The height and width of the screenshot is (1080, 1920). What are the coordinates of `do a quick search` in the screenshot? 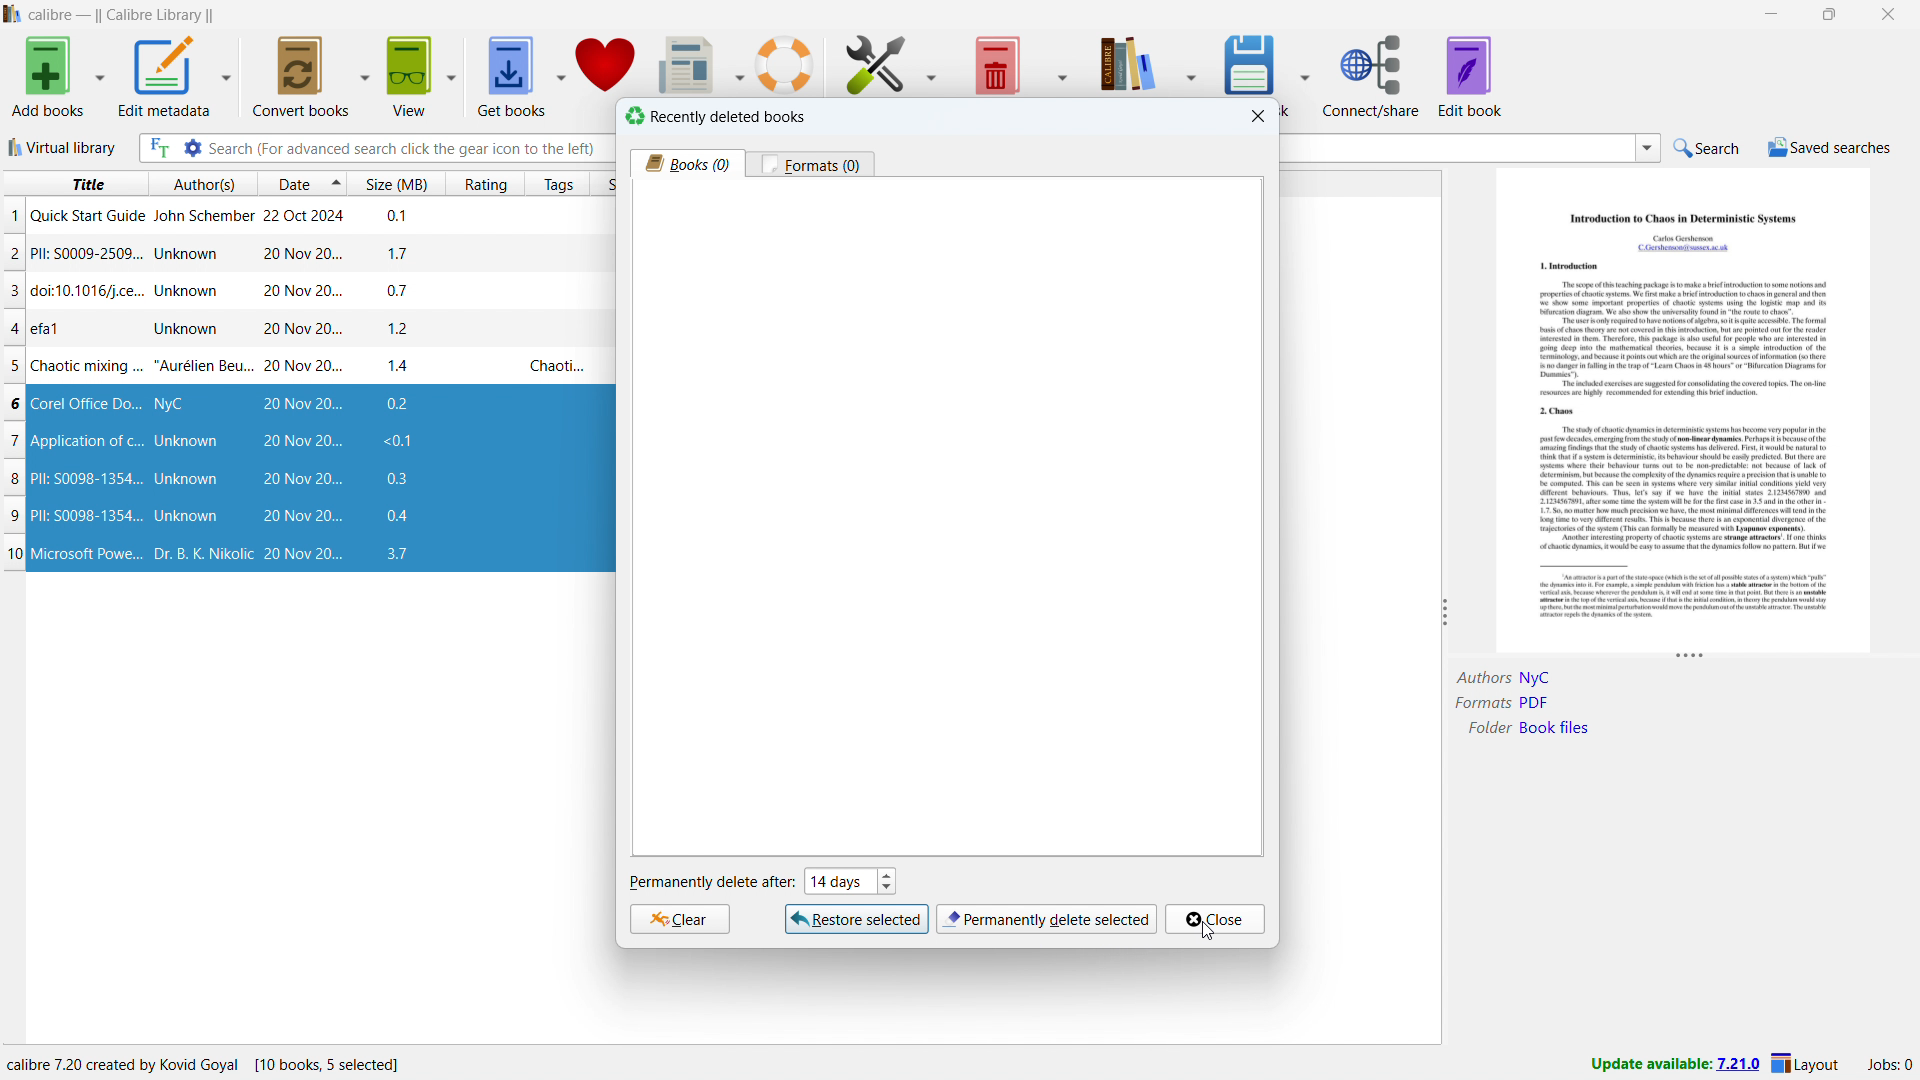 It's located at (1708, 149).